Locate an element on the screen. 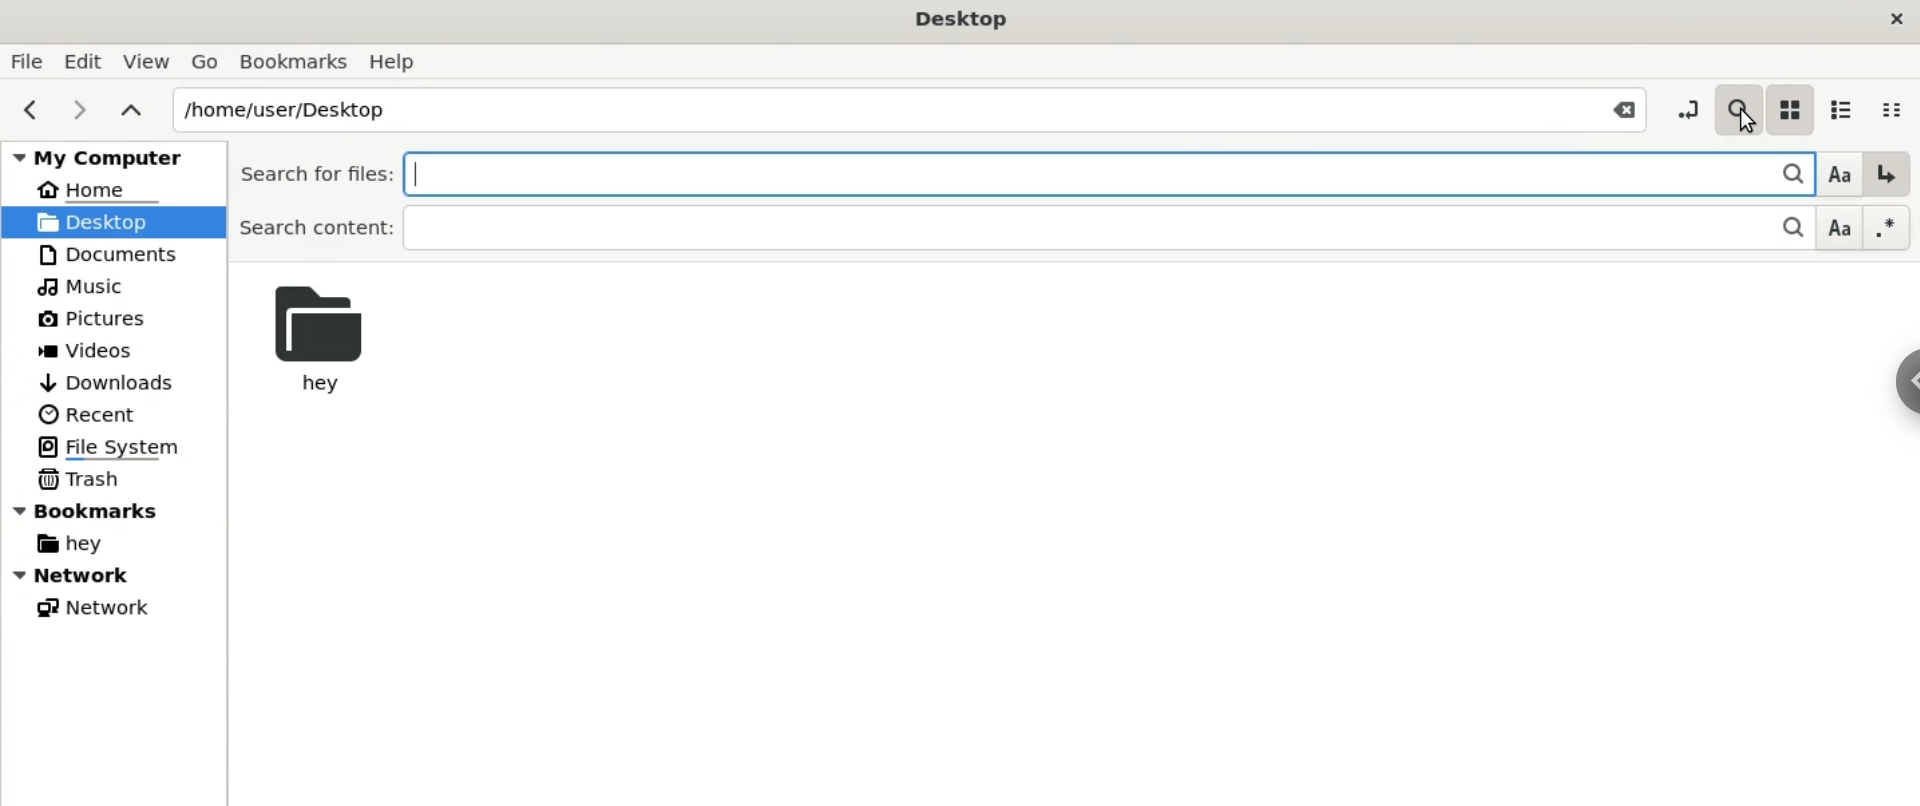 This screenshot has height=806, width=1920. Font is located at coordinates (1840, 229).